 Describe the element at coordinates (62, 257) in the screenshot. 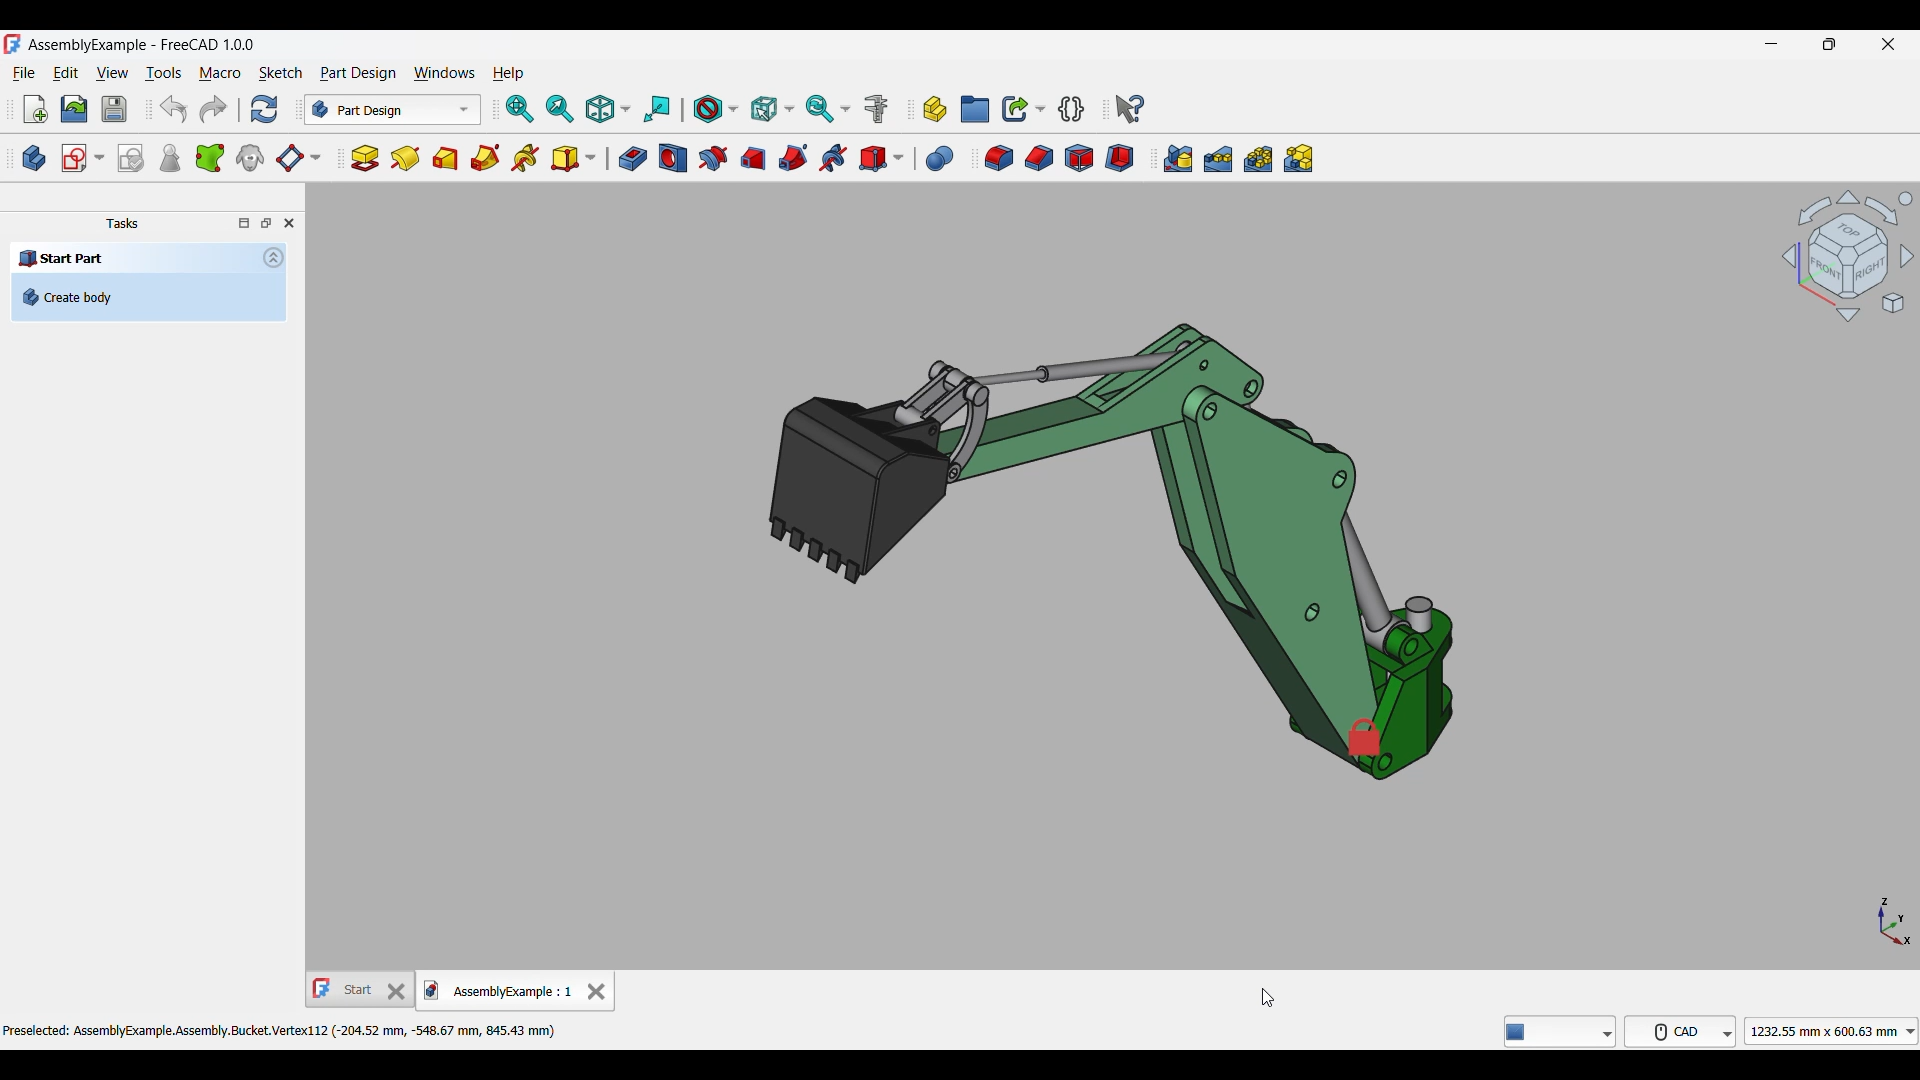

I see `Start Part` at that location.